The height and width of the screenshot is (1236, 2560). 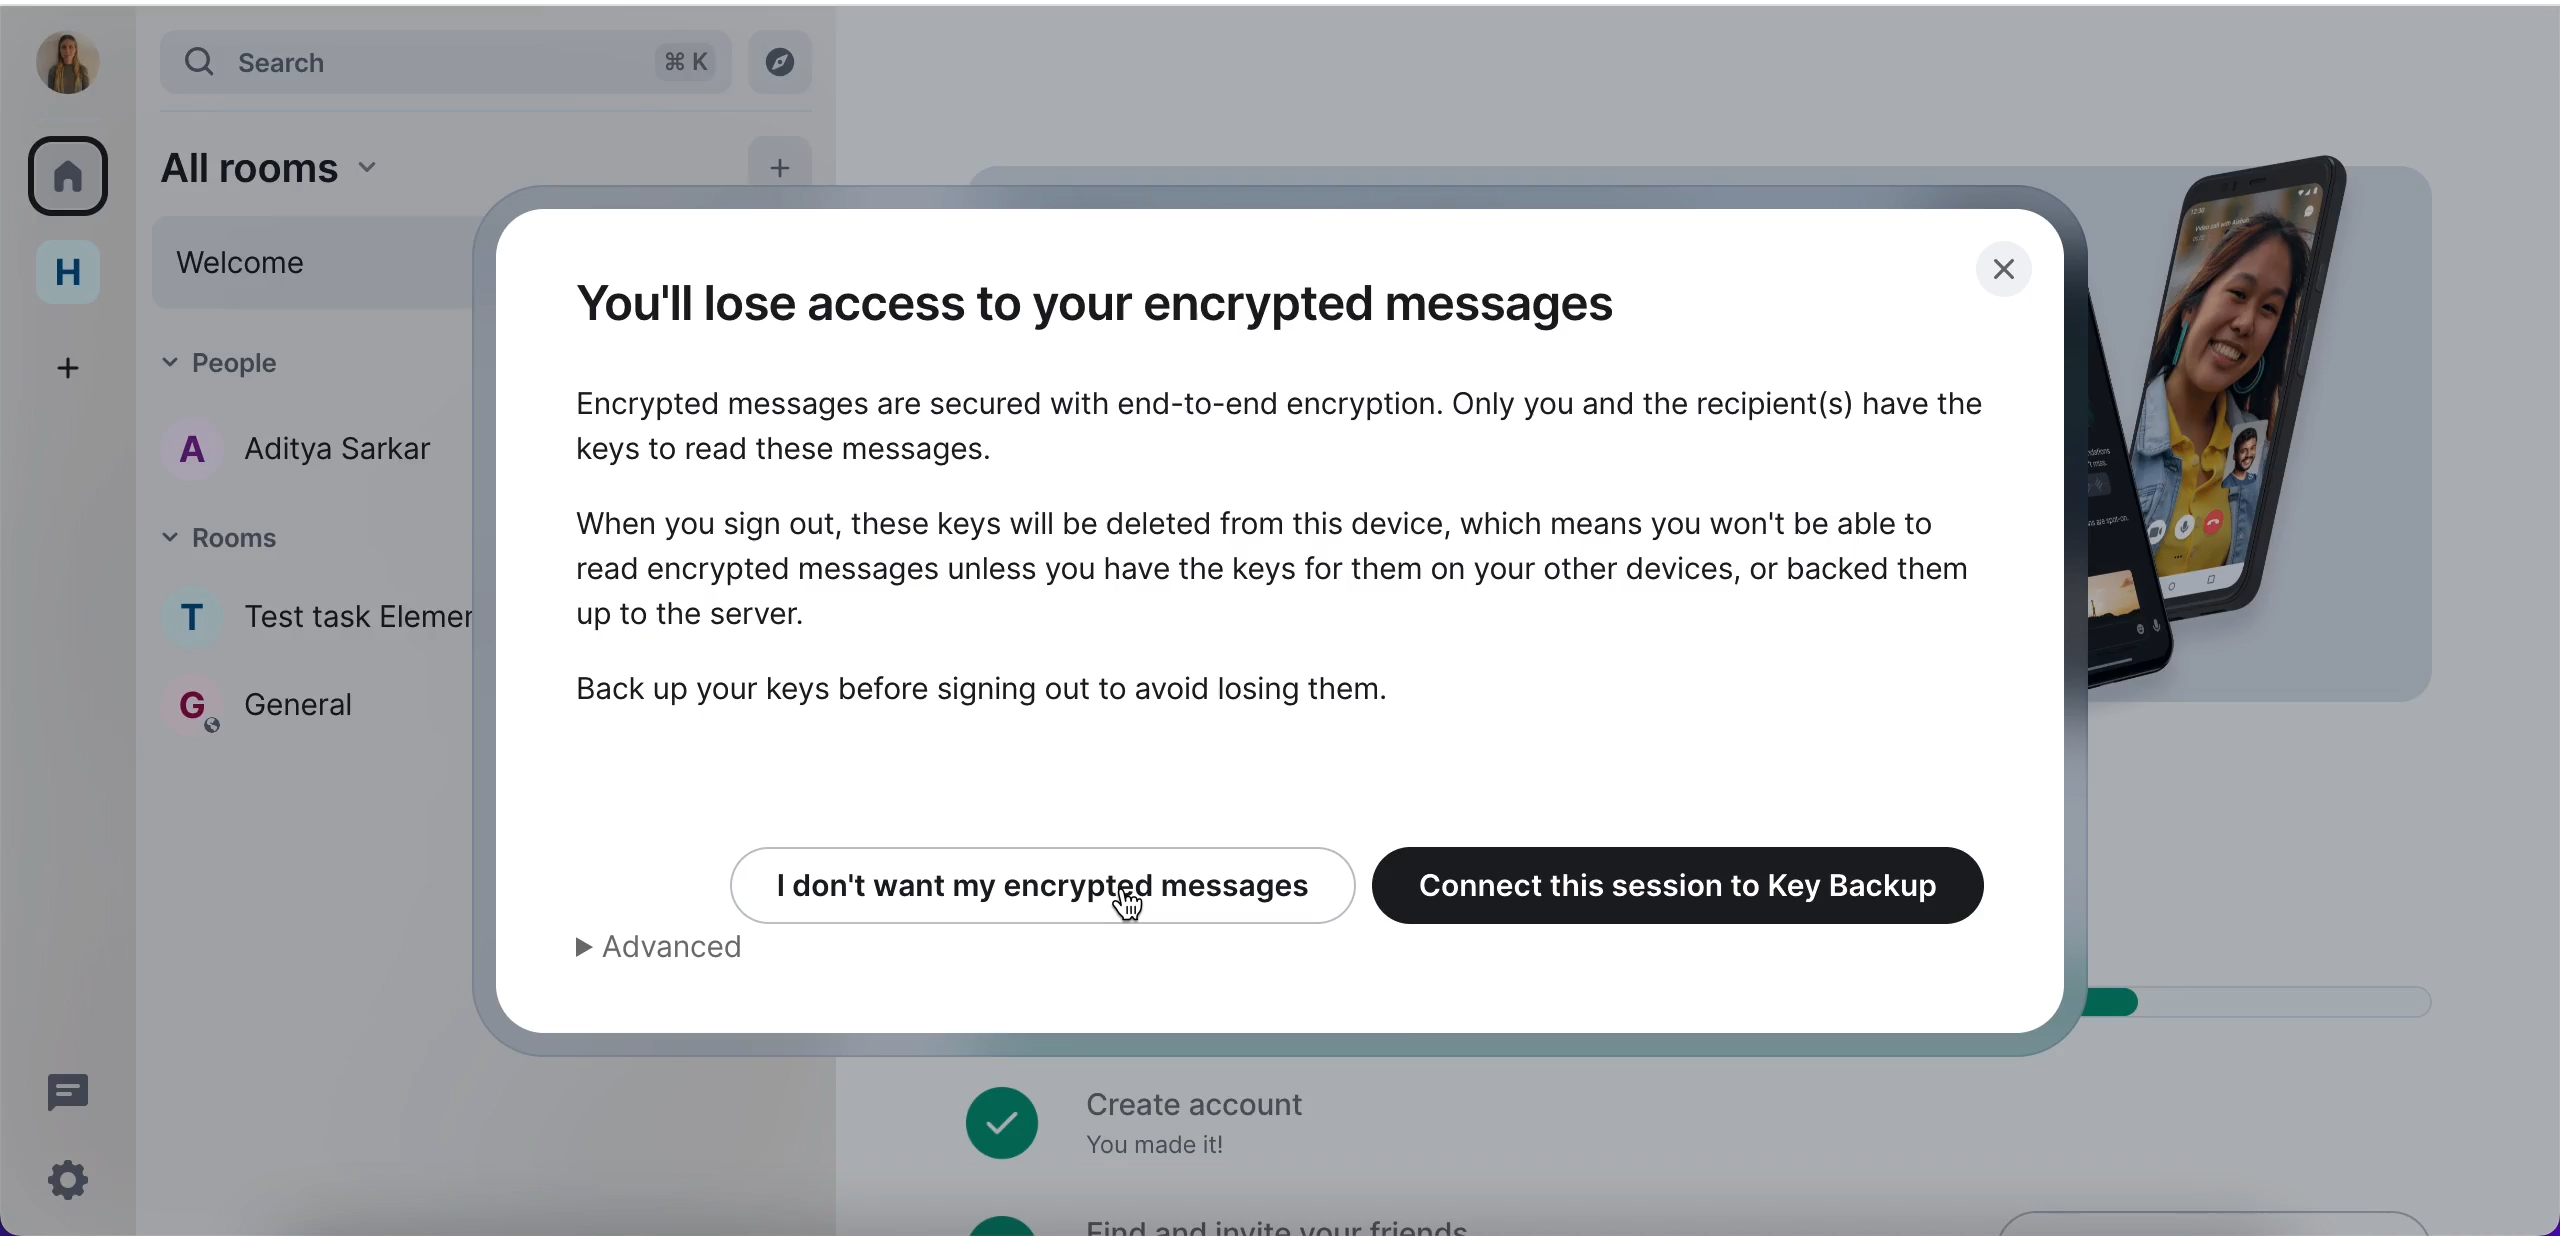 What do you see at coordinates (70, 1092) in the screenshot?
I see `threads` at bounding box center [70, 1092].